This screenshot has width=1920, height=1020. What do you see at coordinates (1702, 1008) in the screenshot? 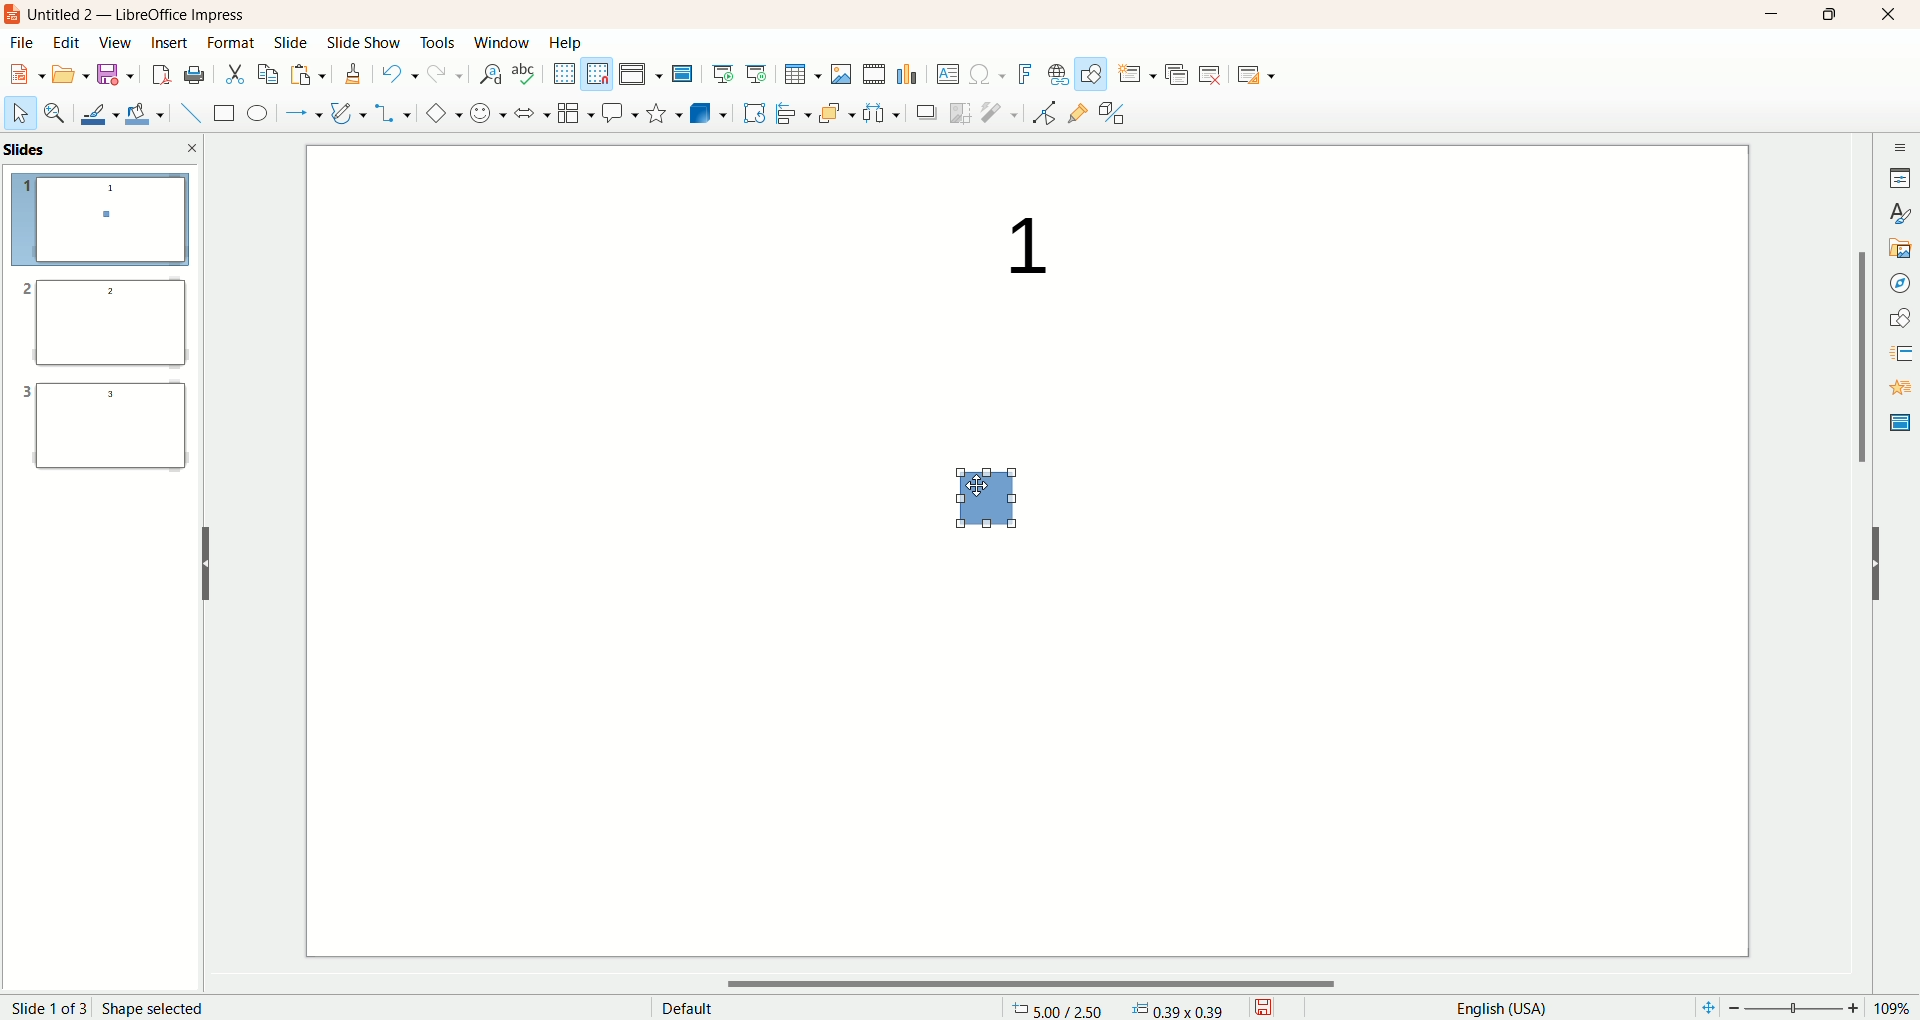
I see `fit page to current window` at bounding box center [1702, 1008].